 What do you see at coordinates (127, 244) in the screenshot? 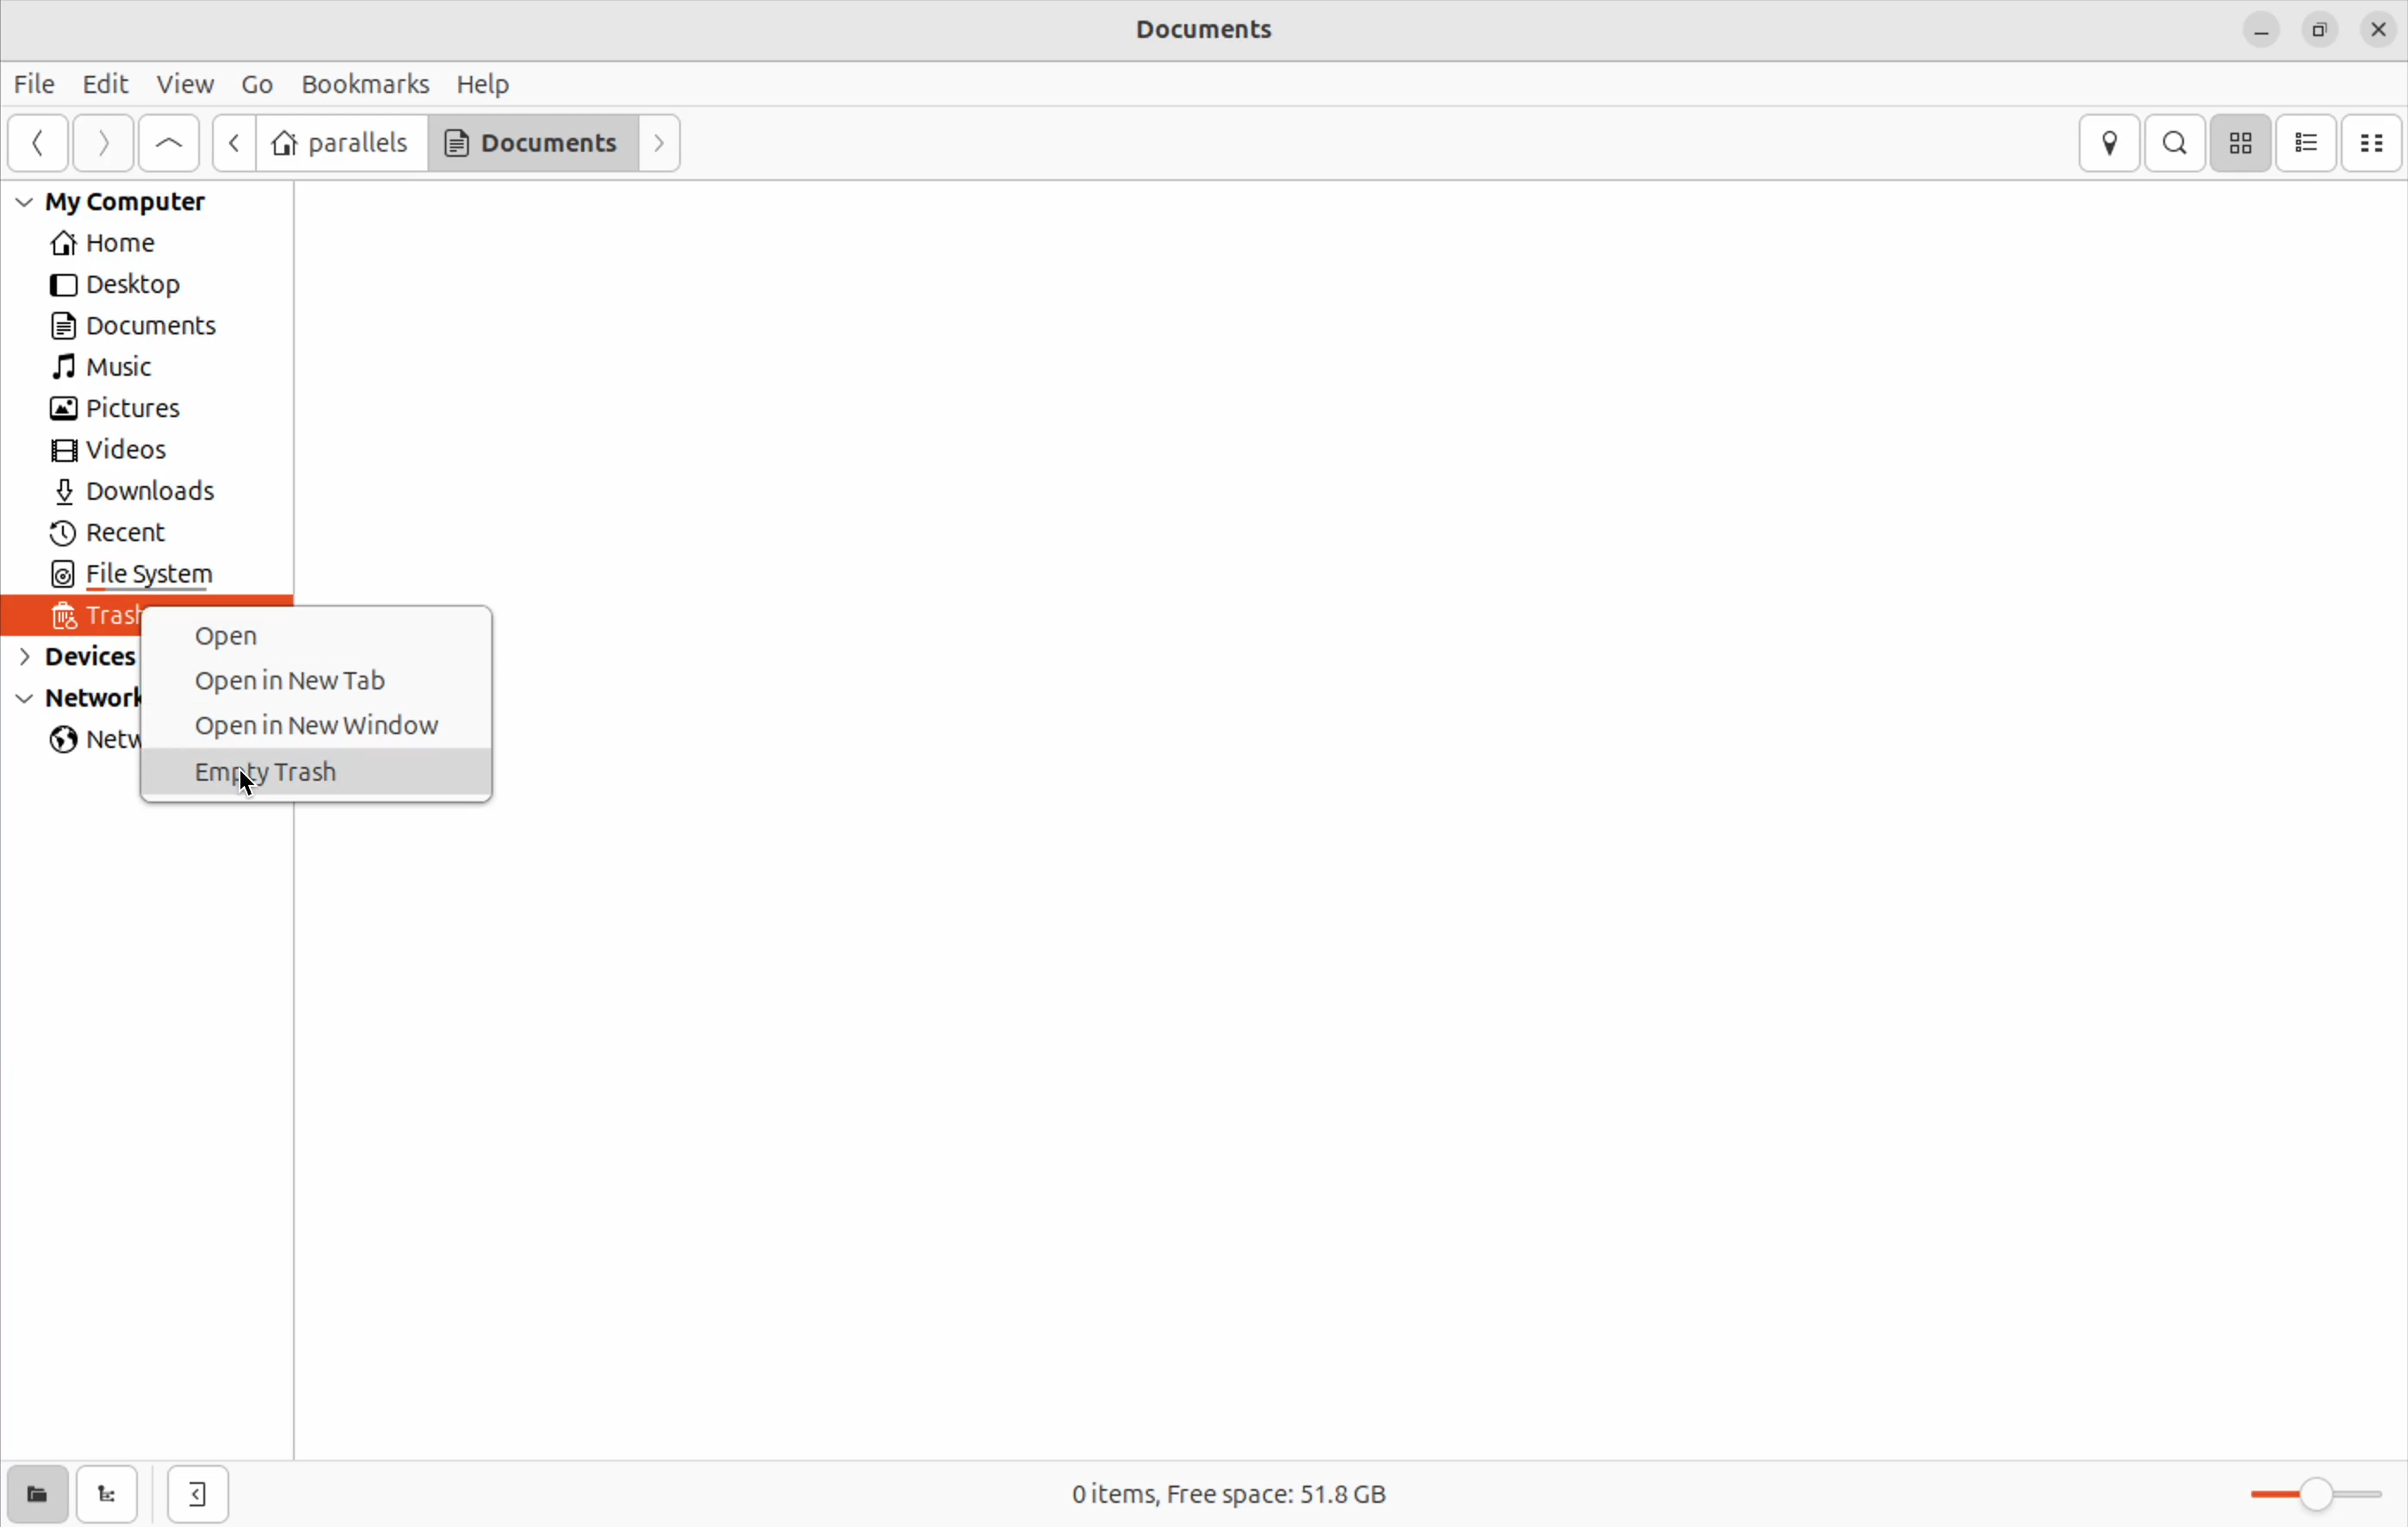
I see `Home` at bounding box center [127, 244].